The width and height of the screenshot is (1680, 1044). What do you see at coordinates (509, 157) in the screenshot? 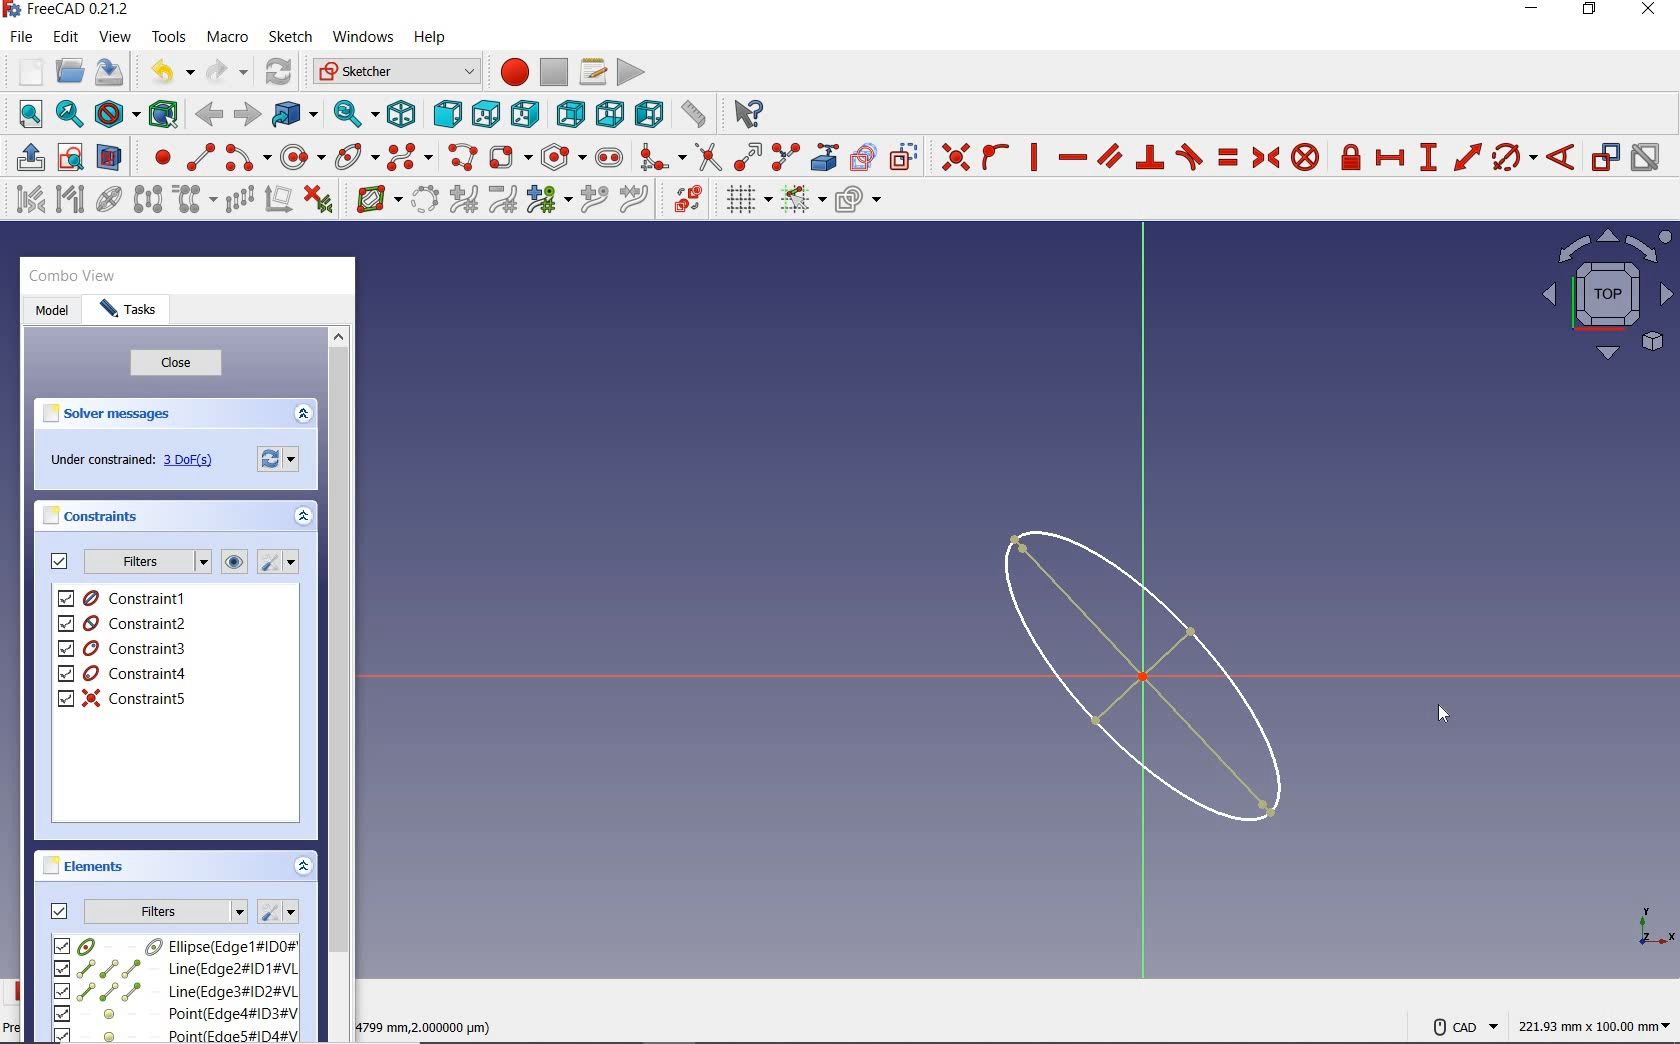
I see `create rectangle` at bounding box center [509, 157].